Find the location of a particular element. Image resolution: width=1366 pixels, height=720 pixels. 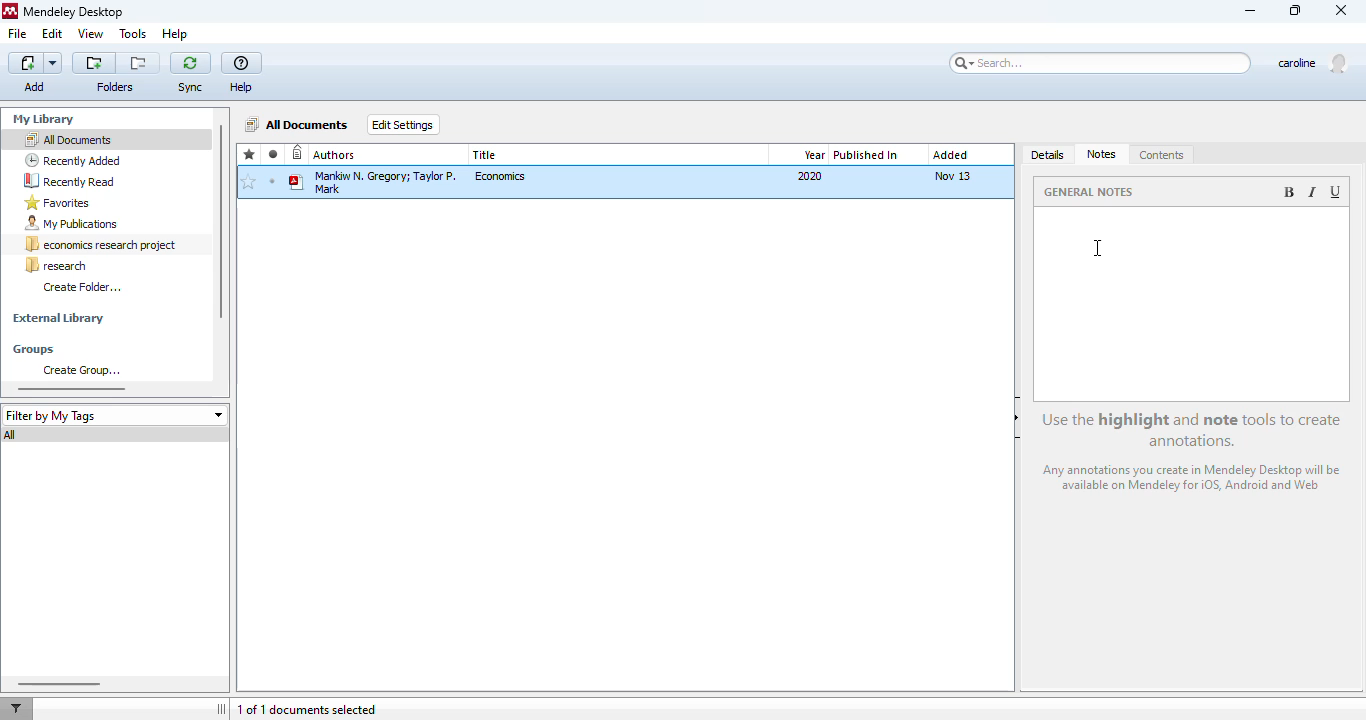

notes is located at coordinates (1102, 154).